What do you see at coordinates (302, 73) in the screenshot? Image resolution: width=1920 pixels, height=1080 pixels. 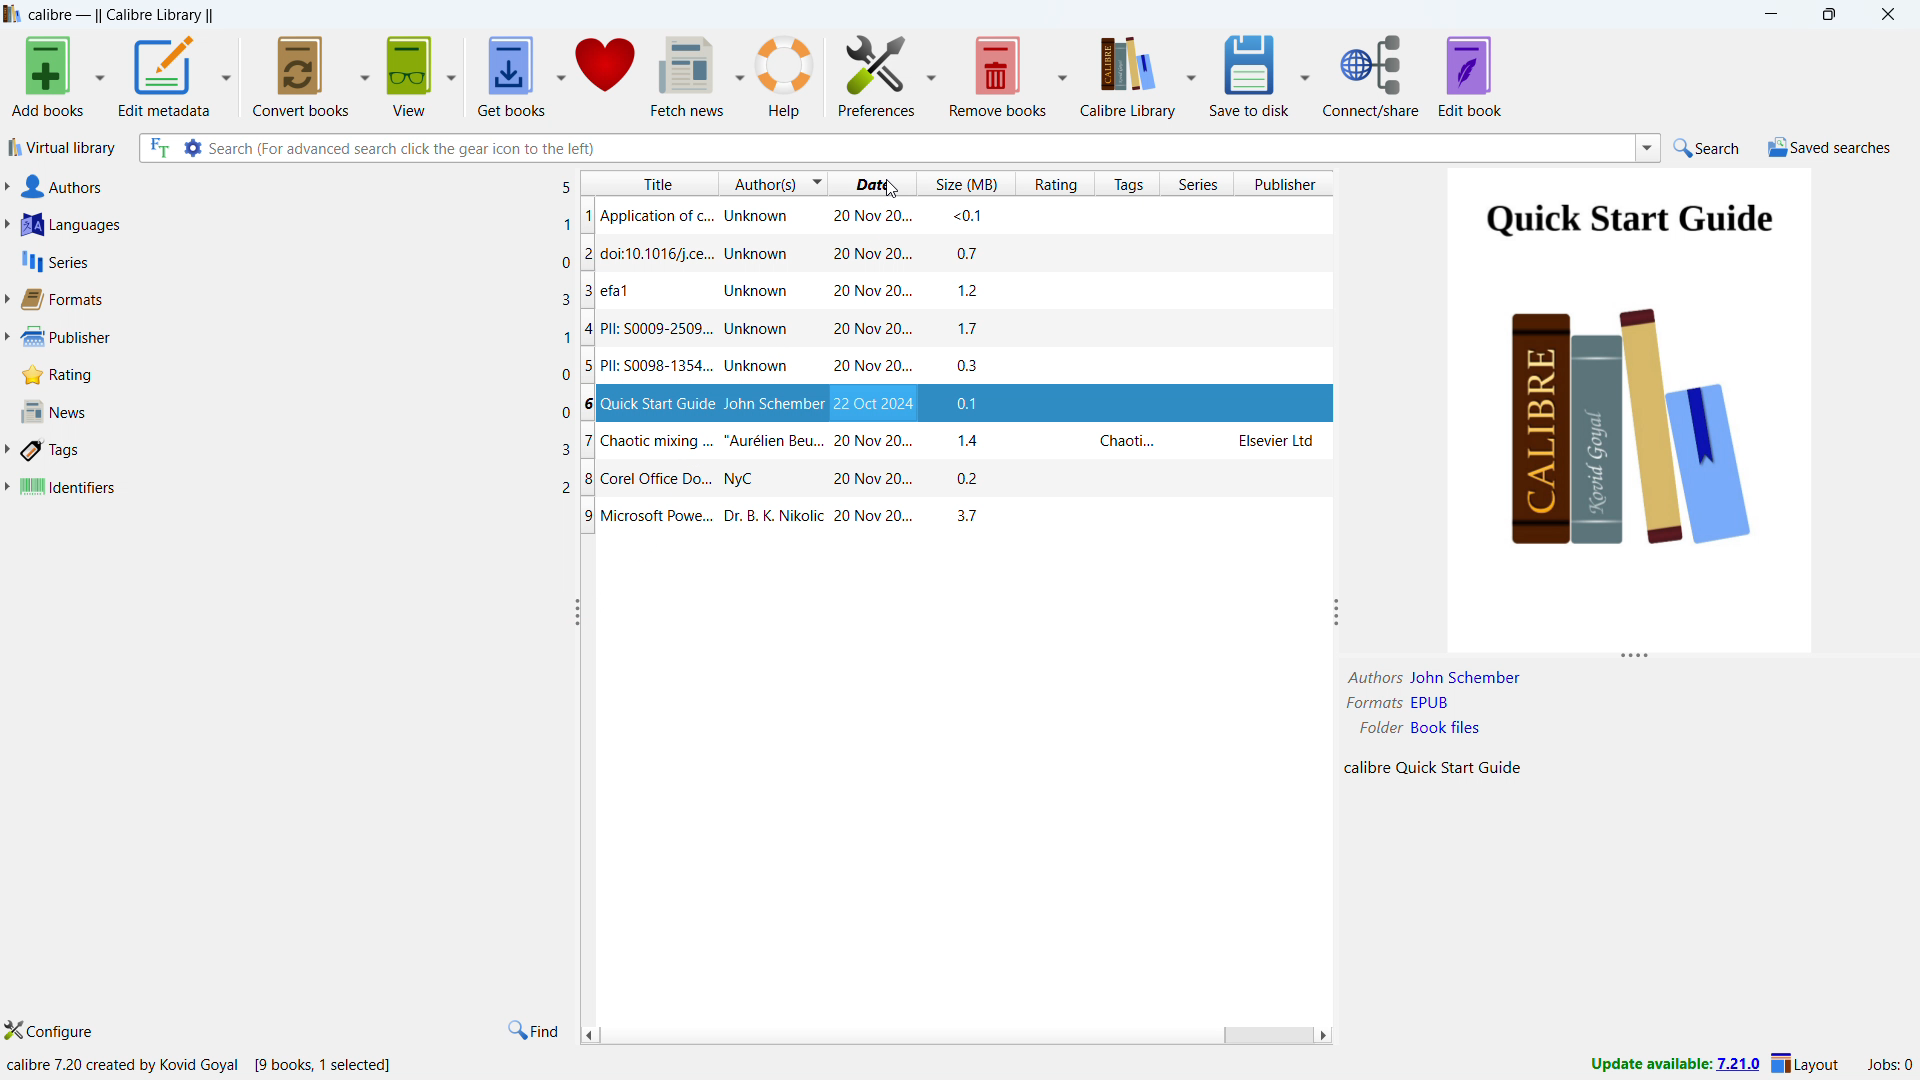 I see `Convert books` at bounding box center [302, 73].